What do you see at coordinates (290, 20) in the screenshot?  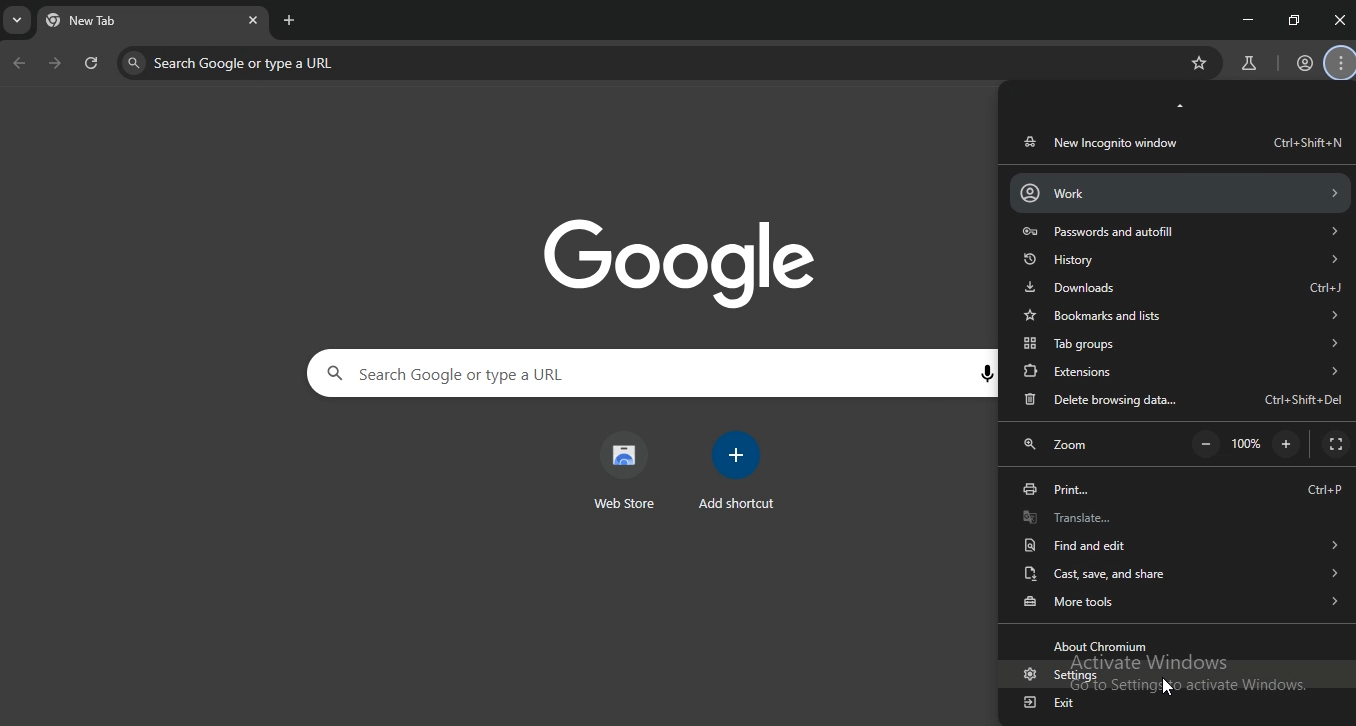 I see `new tab` at bounding box center [290, 20].